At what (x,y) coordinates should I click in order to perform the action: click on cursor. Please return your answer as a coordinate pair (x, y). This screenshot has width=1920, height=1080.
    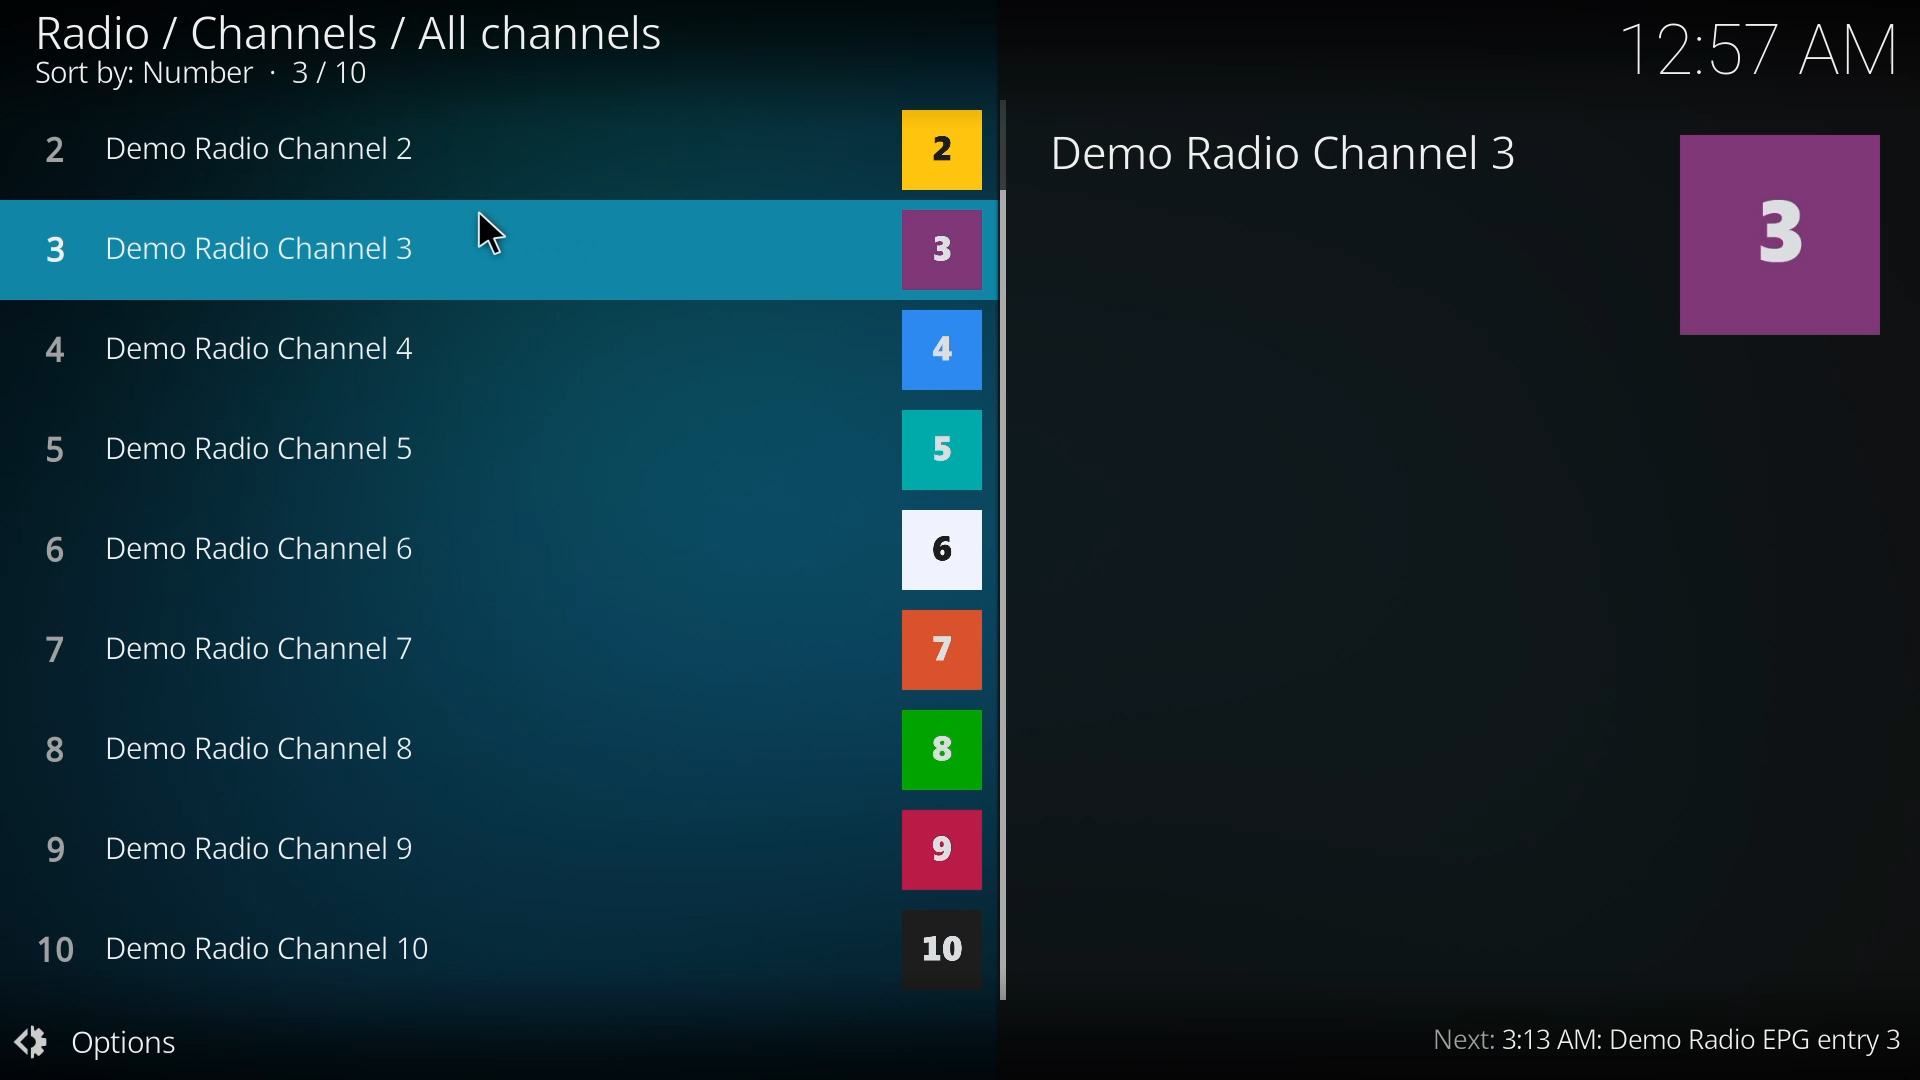
    Looking at the image, I should click on (500, 236).